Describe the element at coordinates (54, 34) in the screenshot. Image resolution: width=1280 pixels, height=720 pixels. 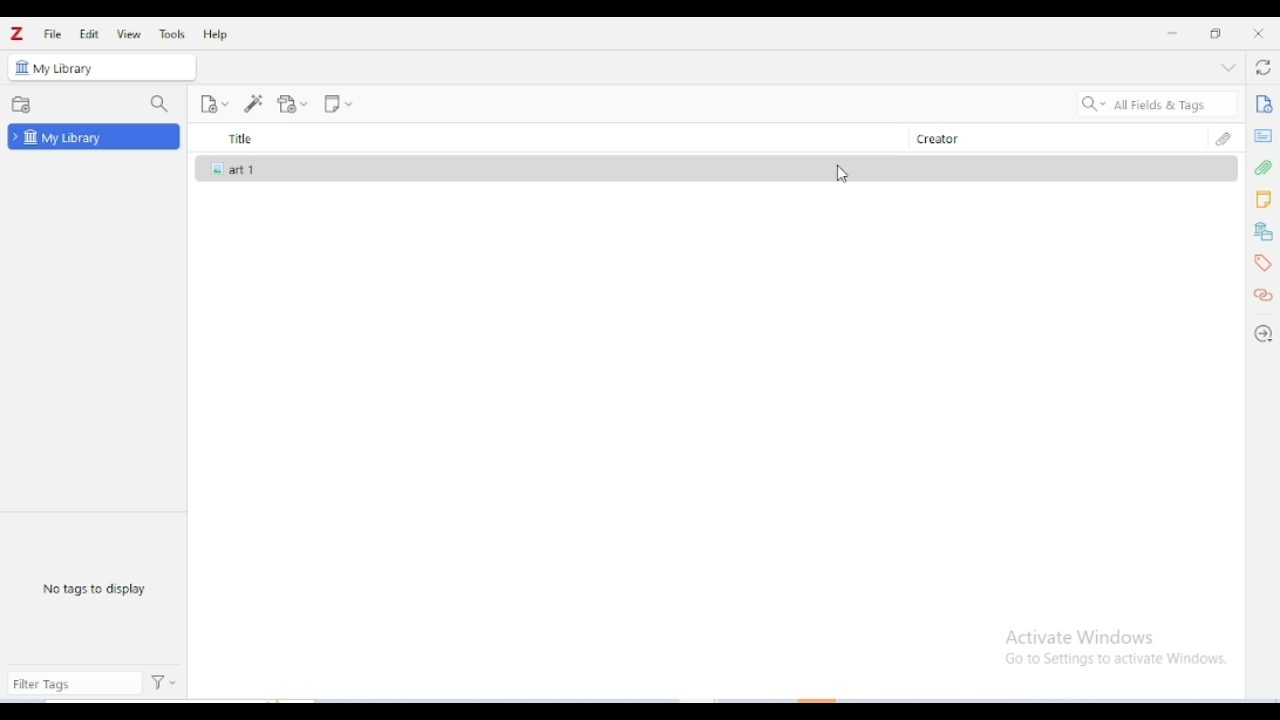
I see `file` at that location.